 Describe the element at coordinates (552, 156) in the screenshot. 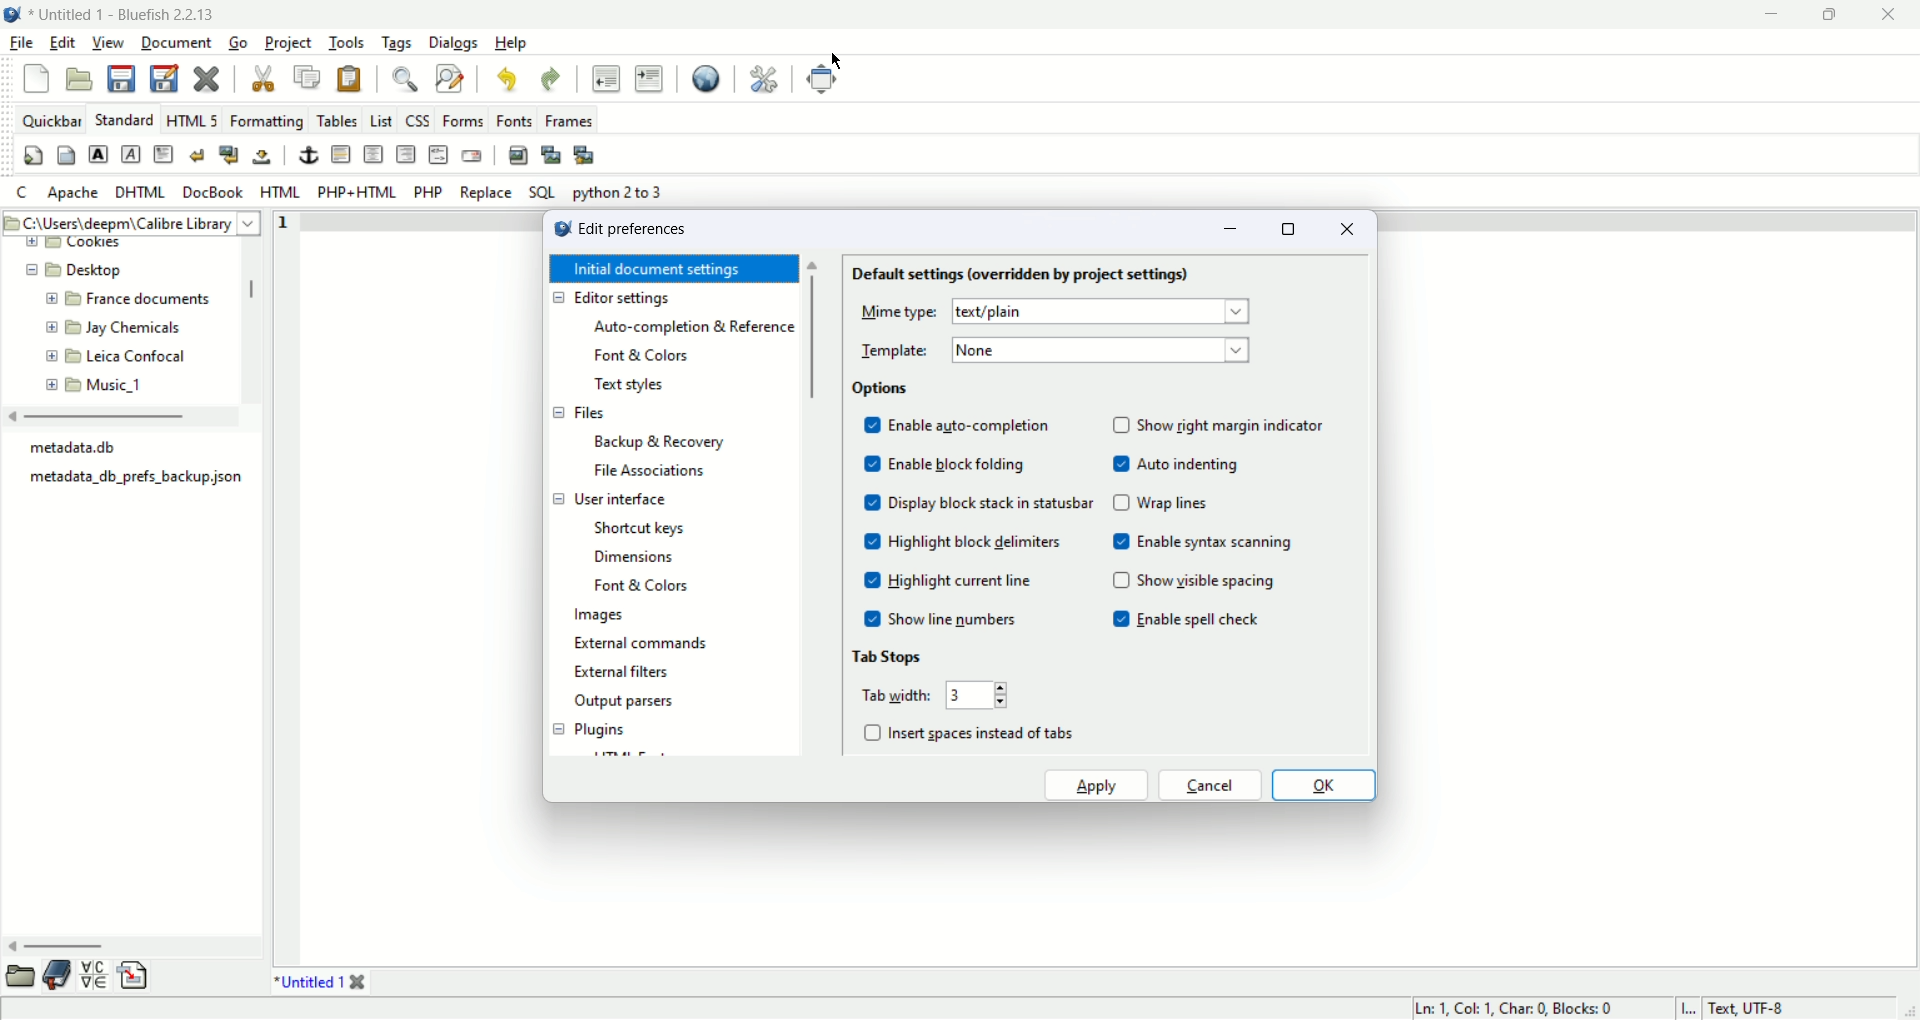

I see `insert thumbnail` at that location.